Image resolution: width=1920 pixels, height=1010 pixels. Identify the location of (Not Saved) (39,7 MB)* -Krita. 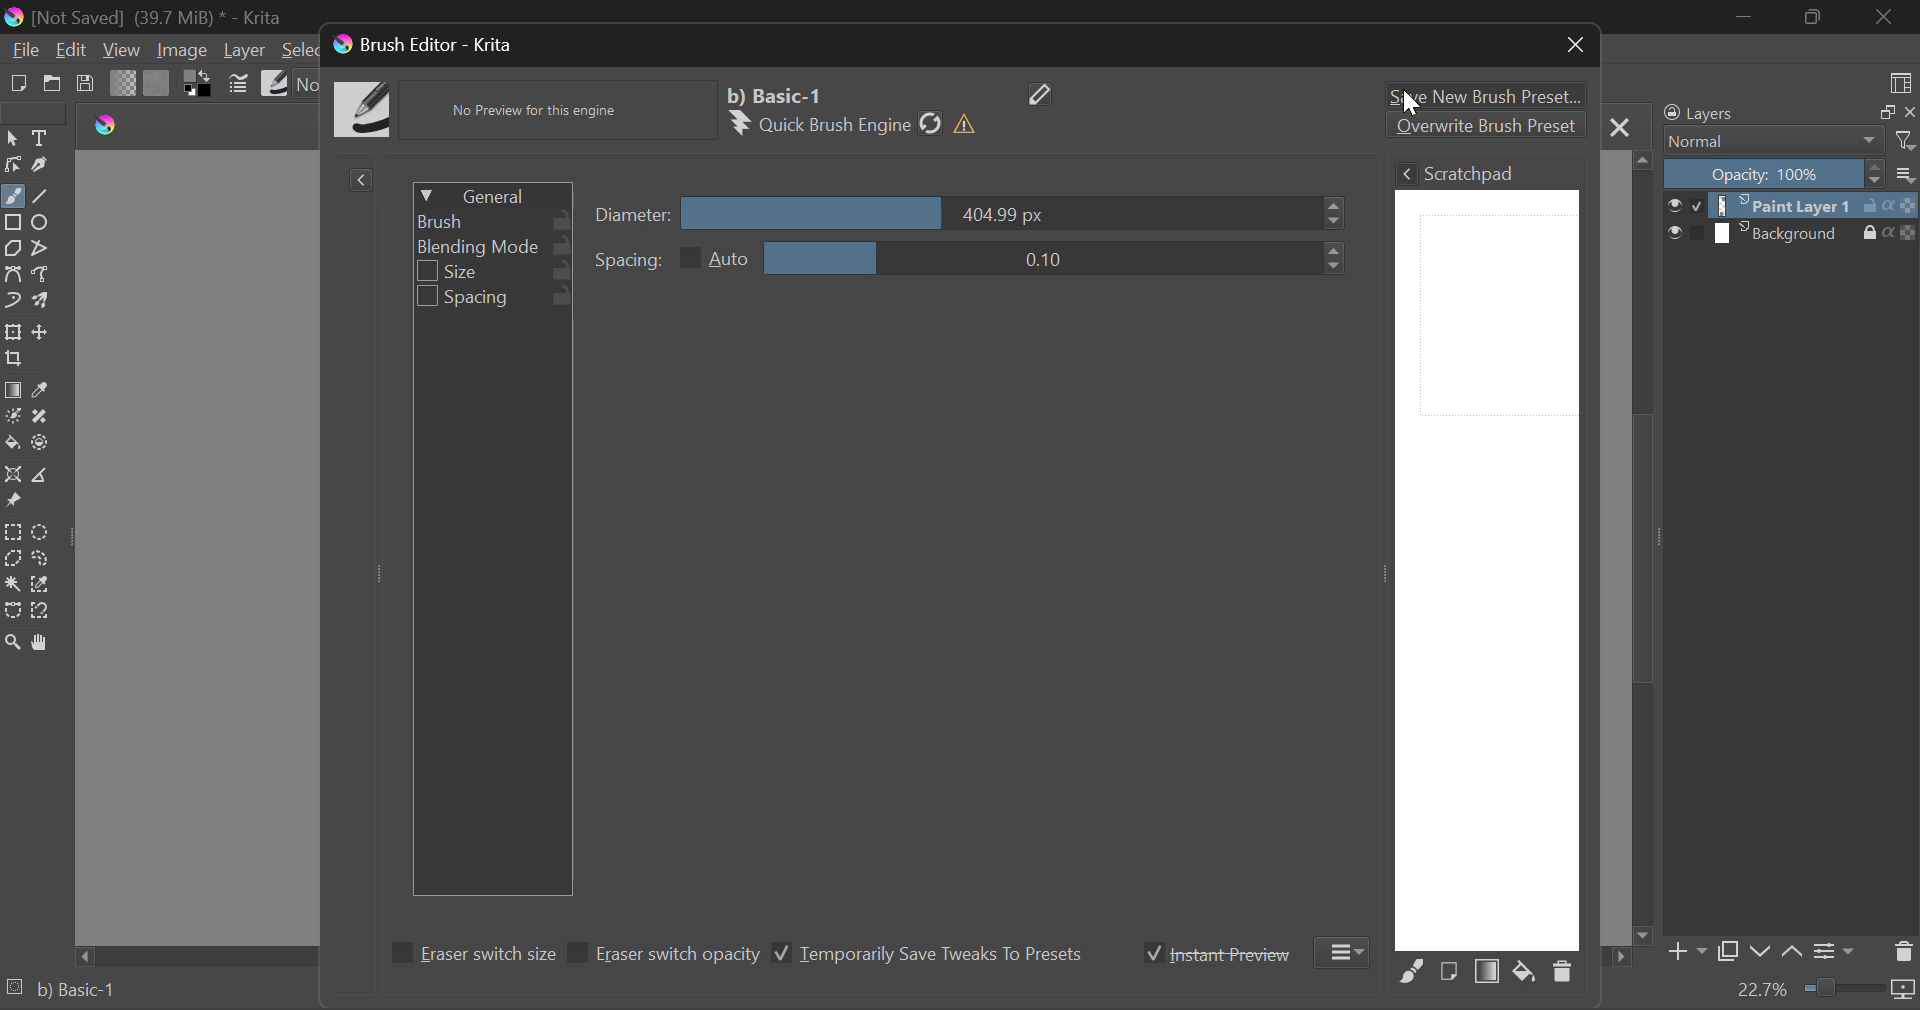
(143, 17).